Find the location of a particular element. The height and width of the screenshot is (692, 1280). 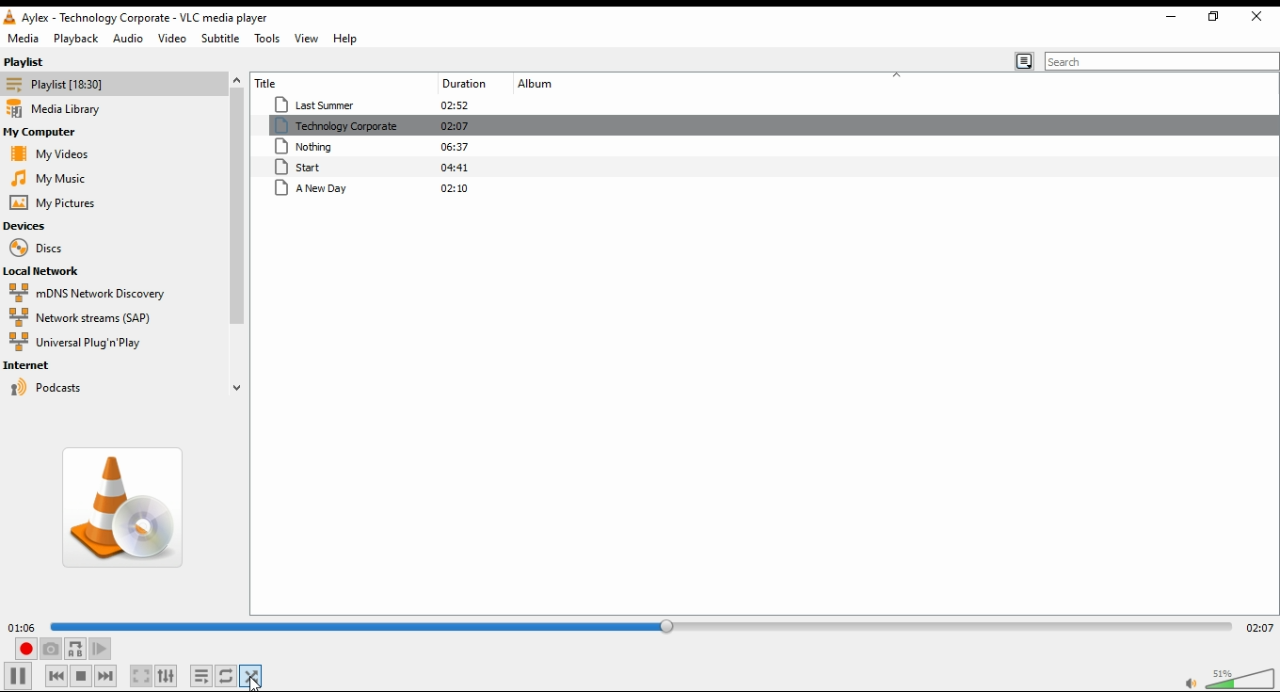

vlc icon is located at coordinates (10, 17).